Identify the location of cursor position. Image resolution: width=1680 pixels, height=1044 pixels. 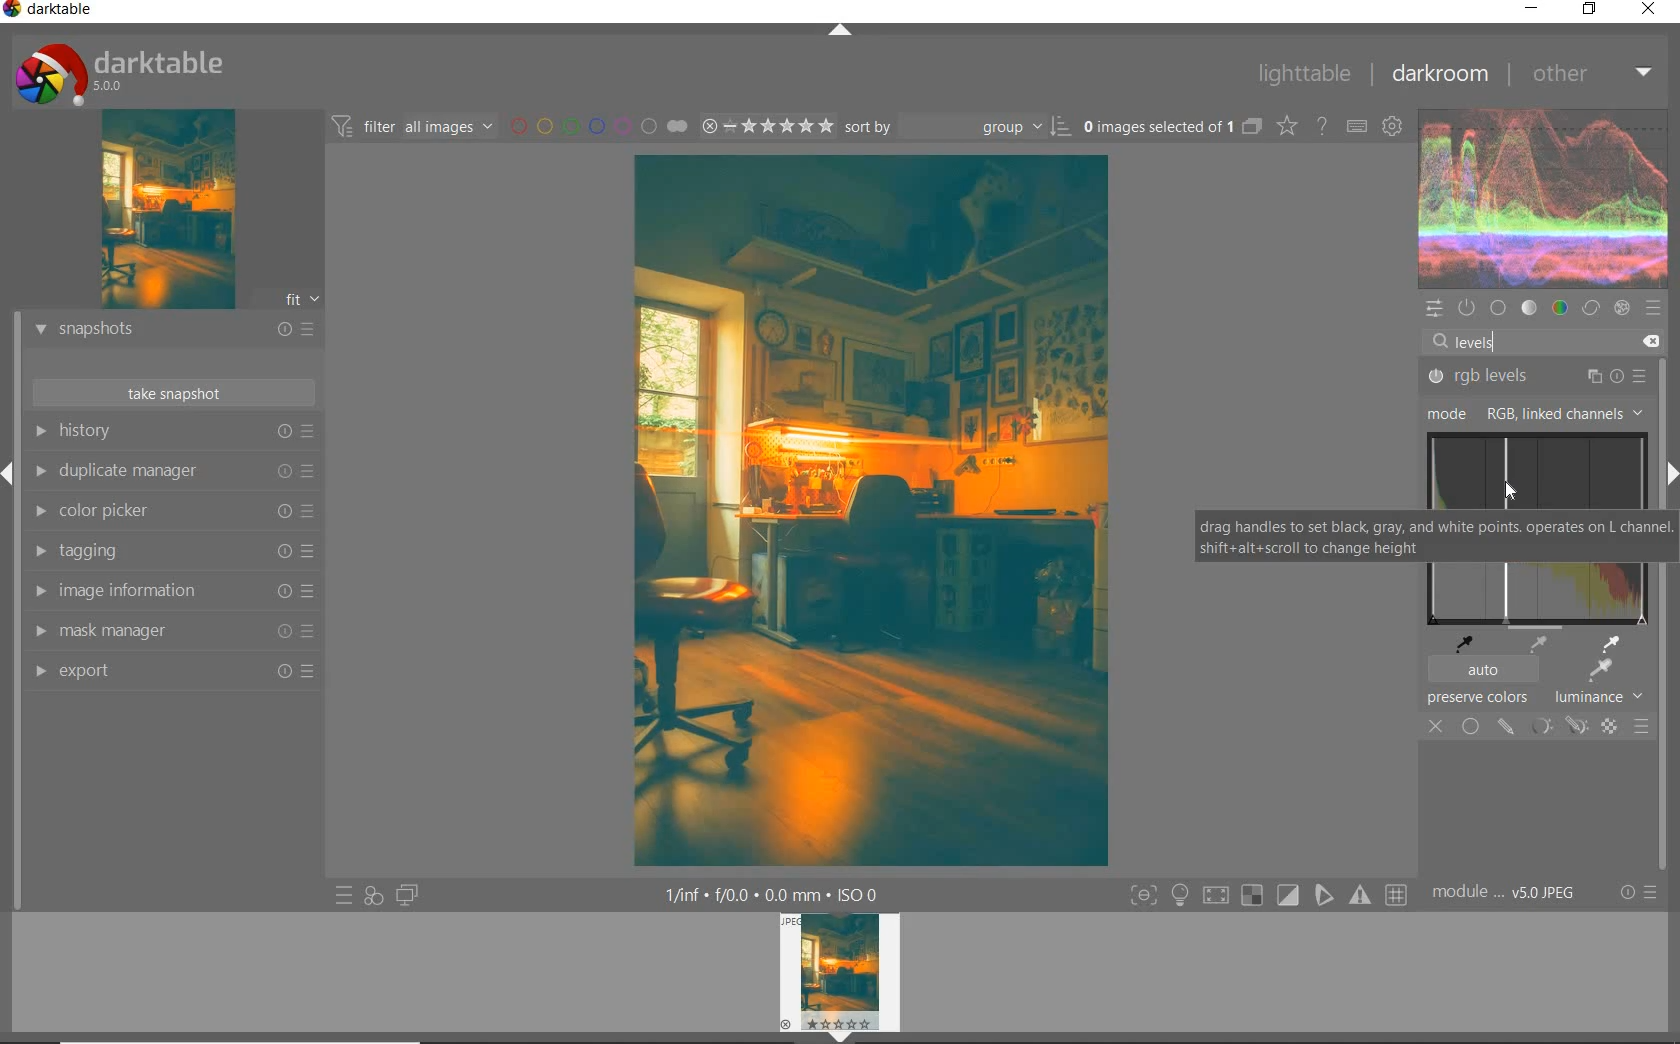
(1510, 491).